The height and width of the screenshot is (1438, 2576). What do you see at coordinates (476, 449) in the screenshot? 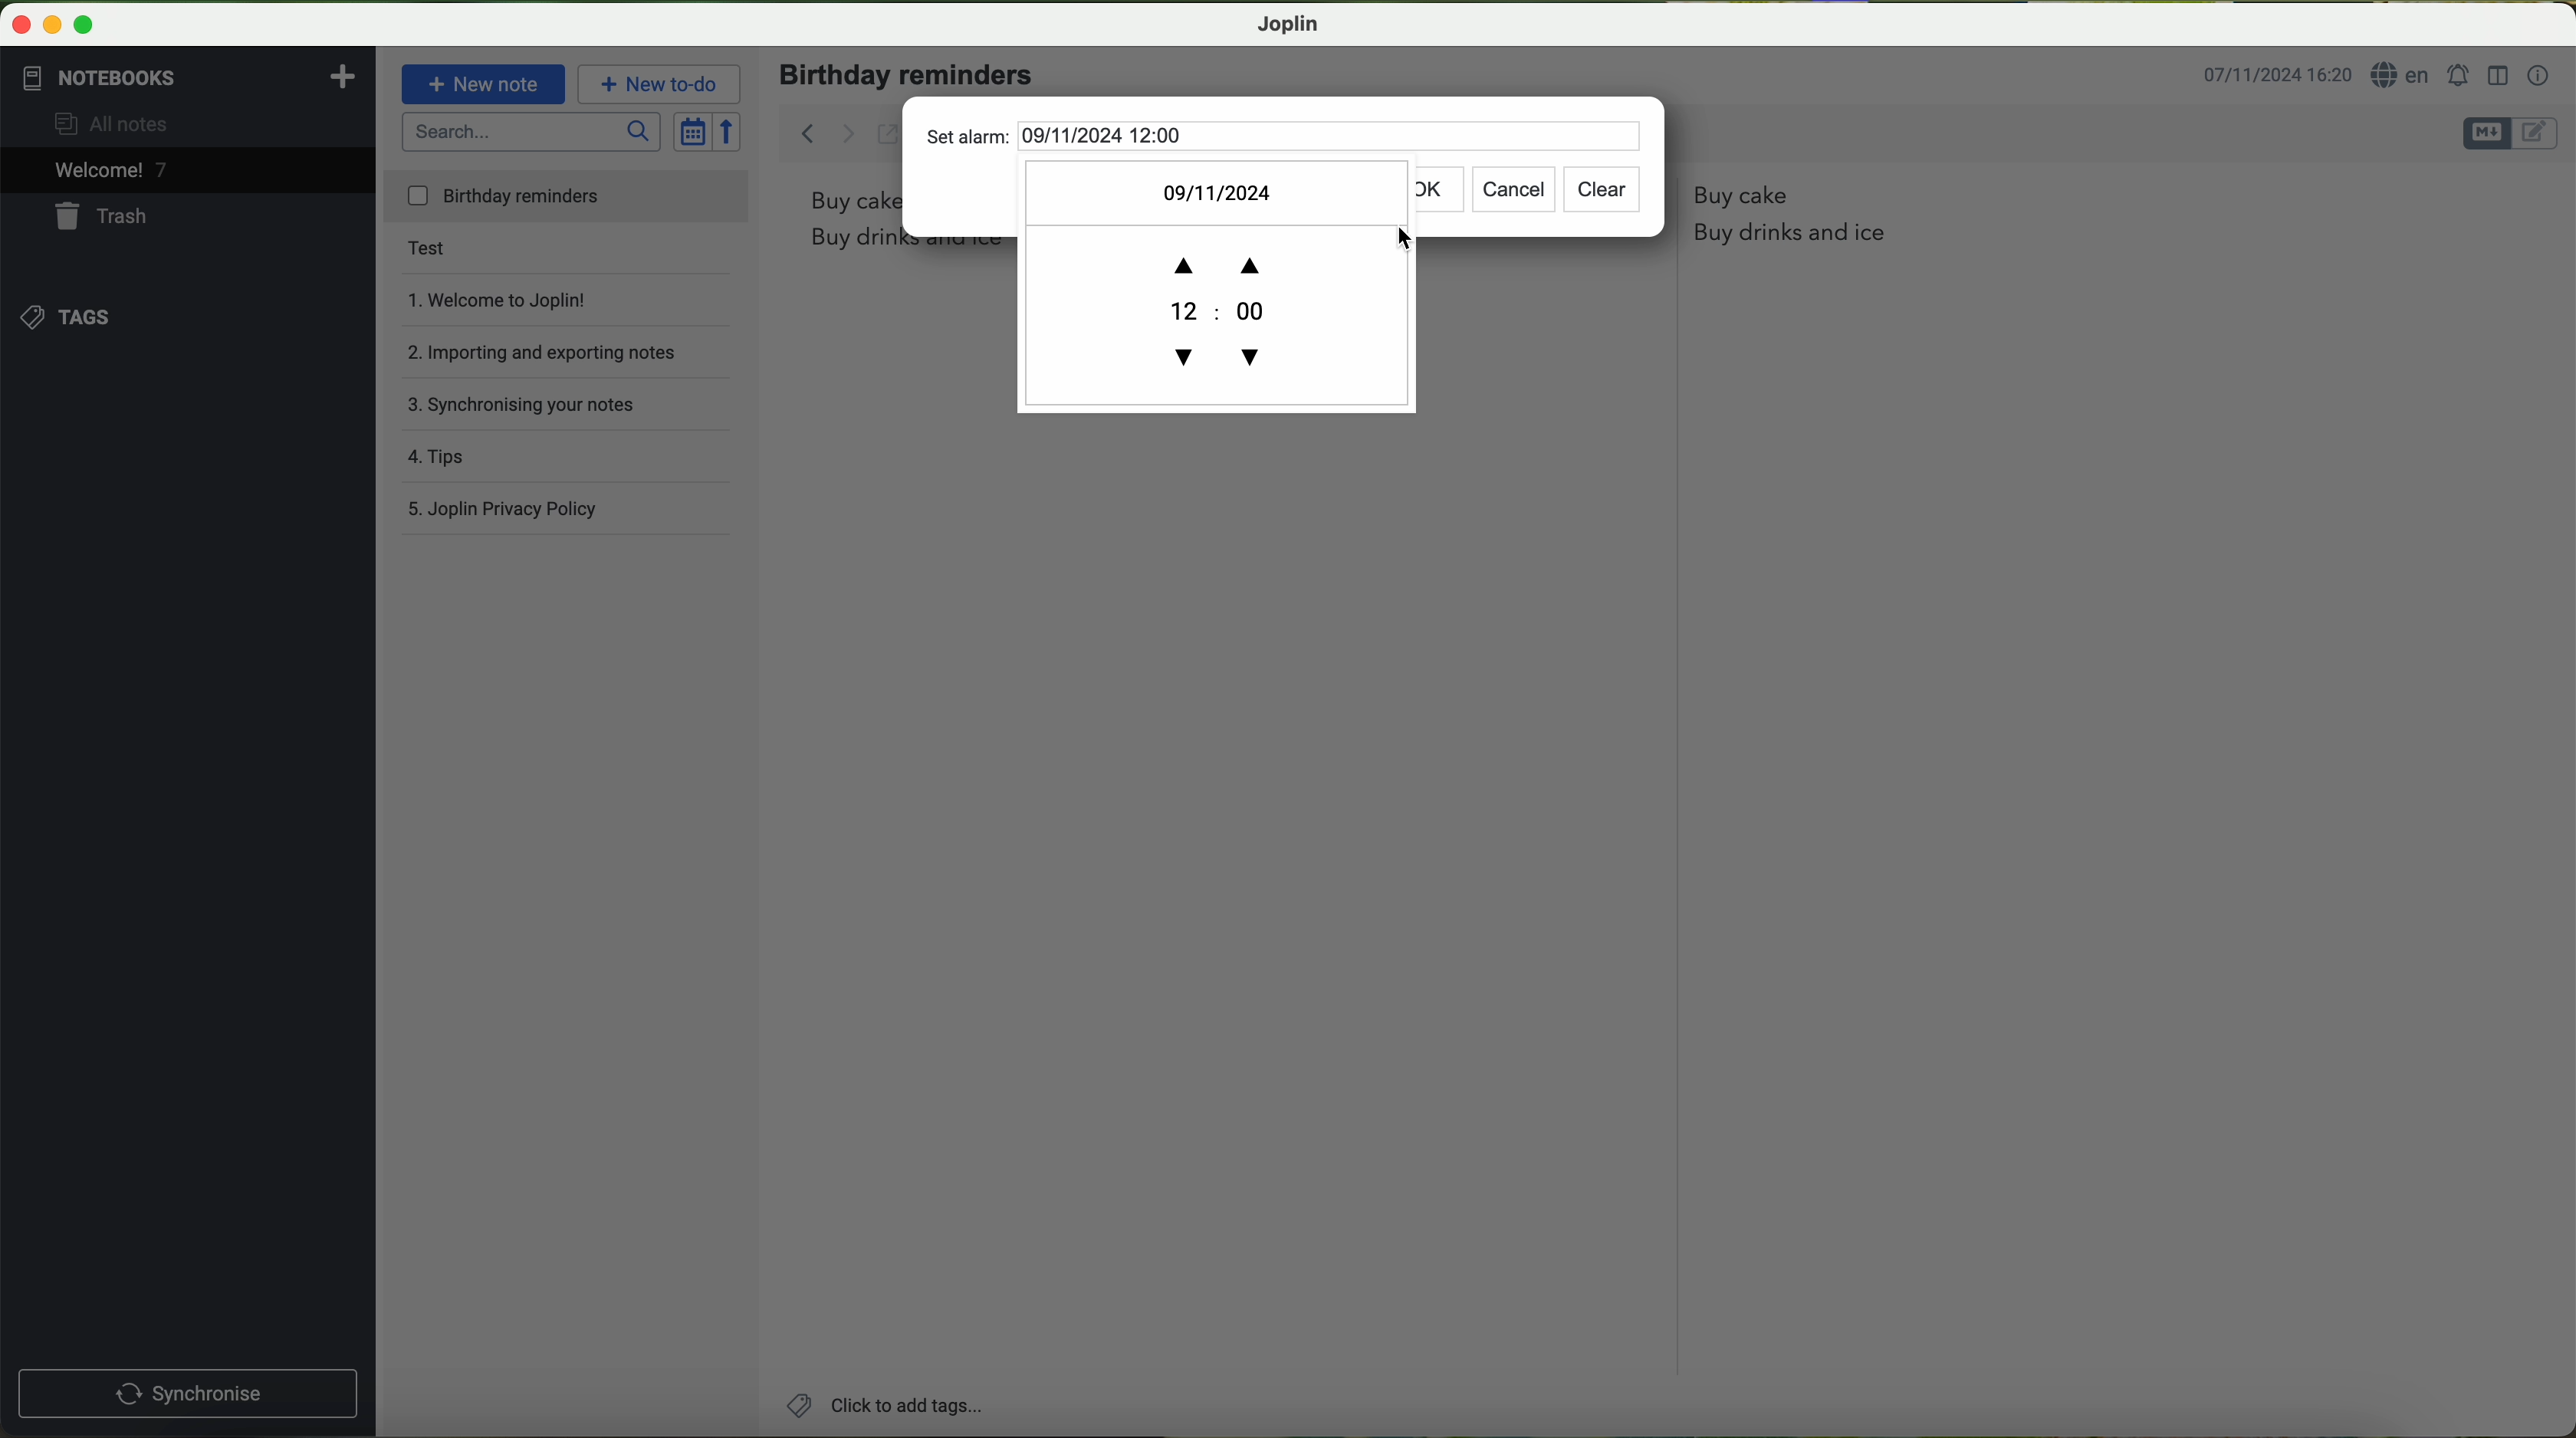
I see `tips` at bounding box center [476, 449].